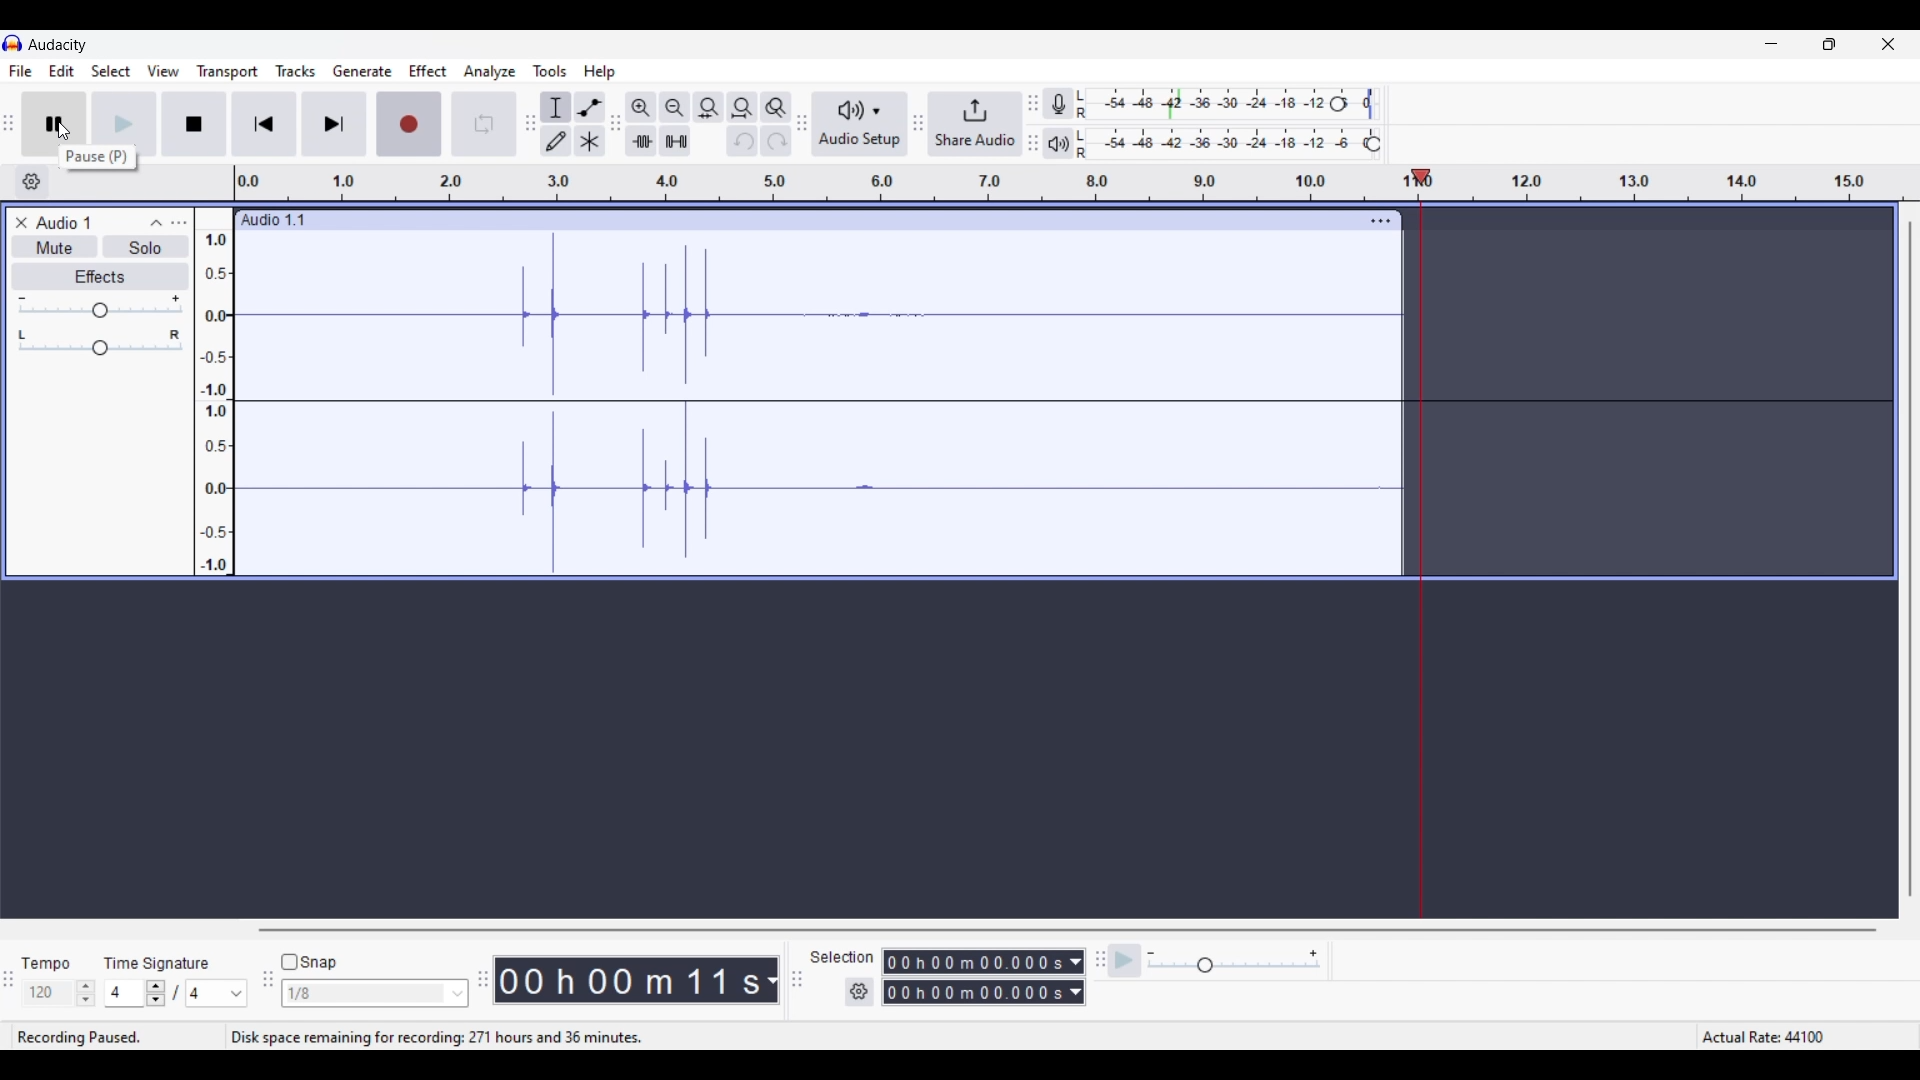  I want to click on Time Signature, so click(165, 960).